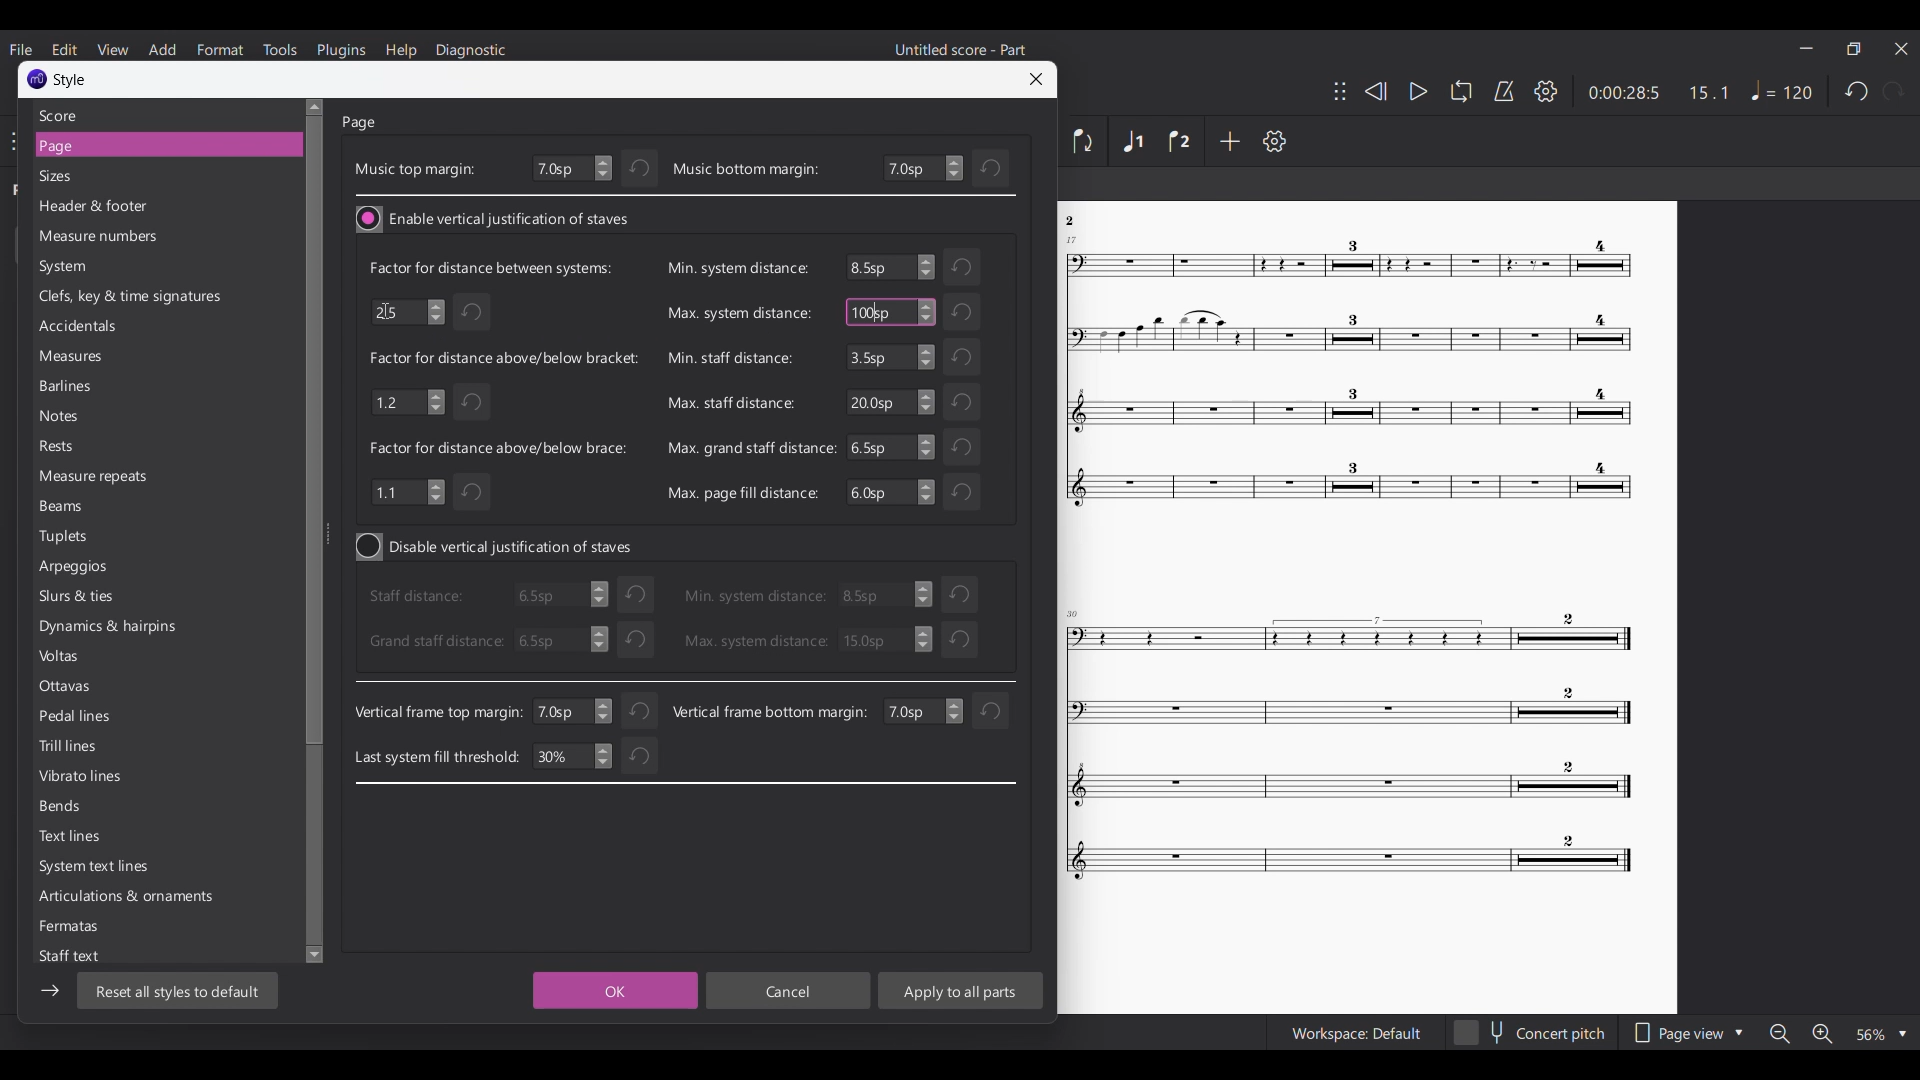 The width and height of the screenshot is (1920, 1080). Describe the element at coordinates (1180, 141) in the screenshot. I see `Voice 2` at that location.